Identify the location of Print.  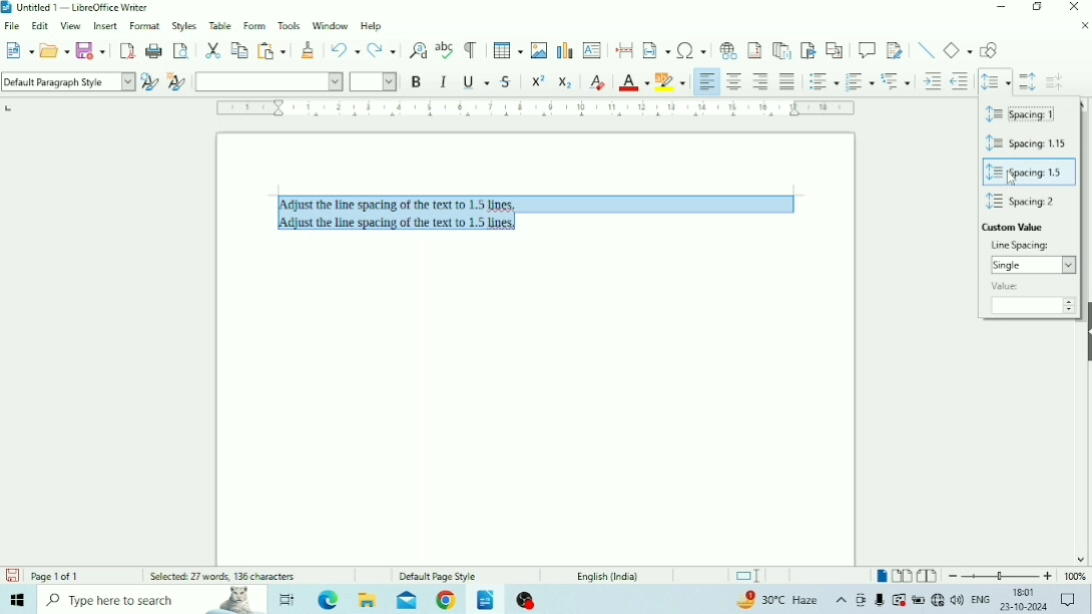
(154, 49).